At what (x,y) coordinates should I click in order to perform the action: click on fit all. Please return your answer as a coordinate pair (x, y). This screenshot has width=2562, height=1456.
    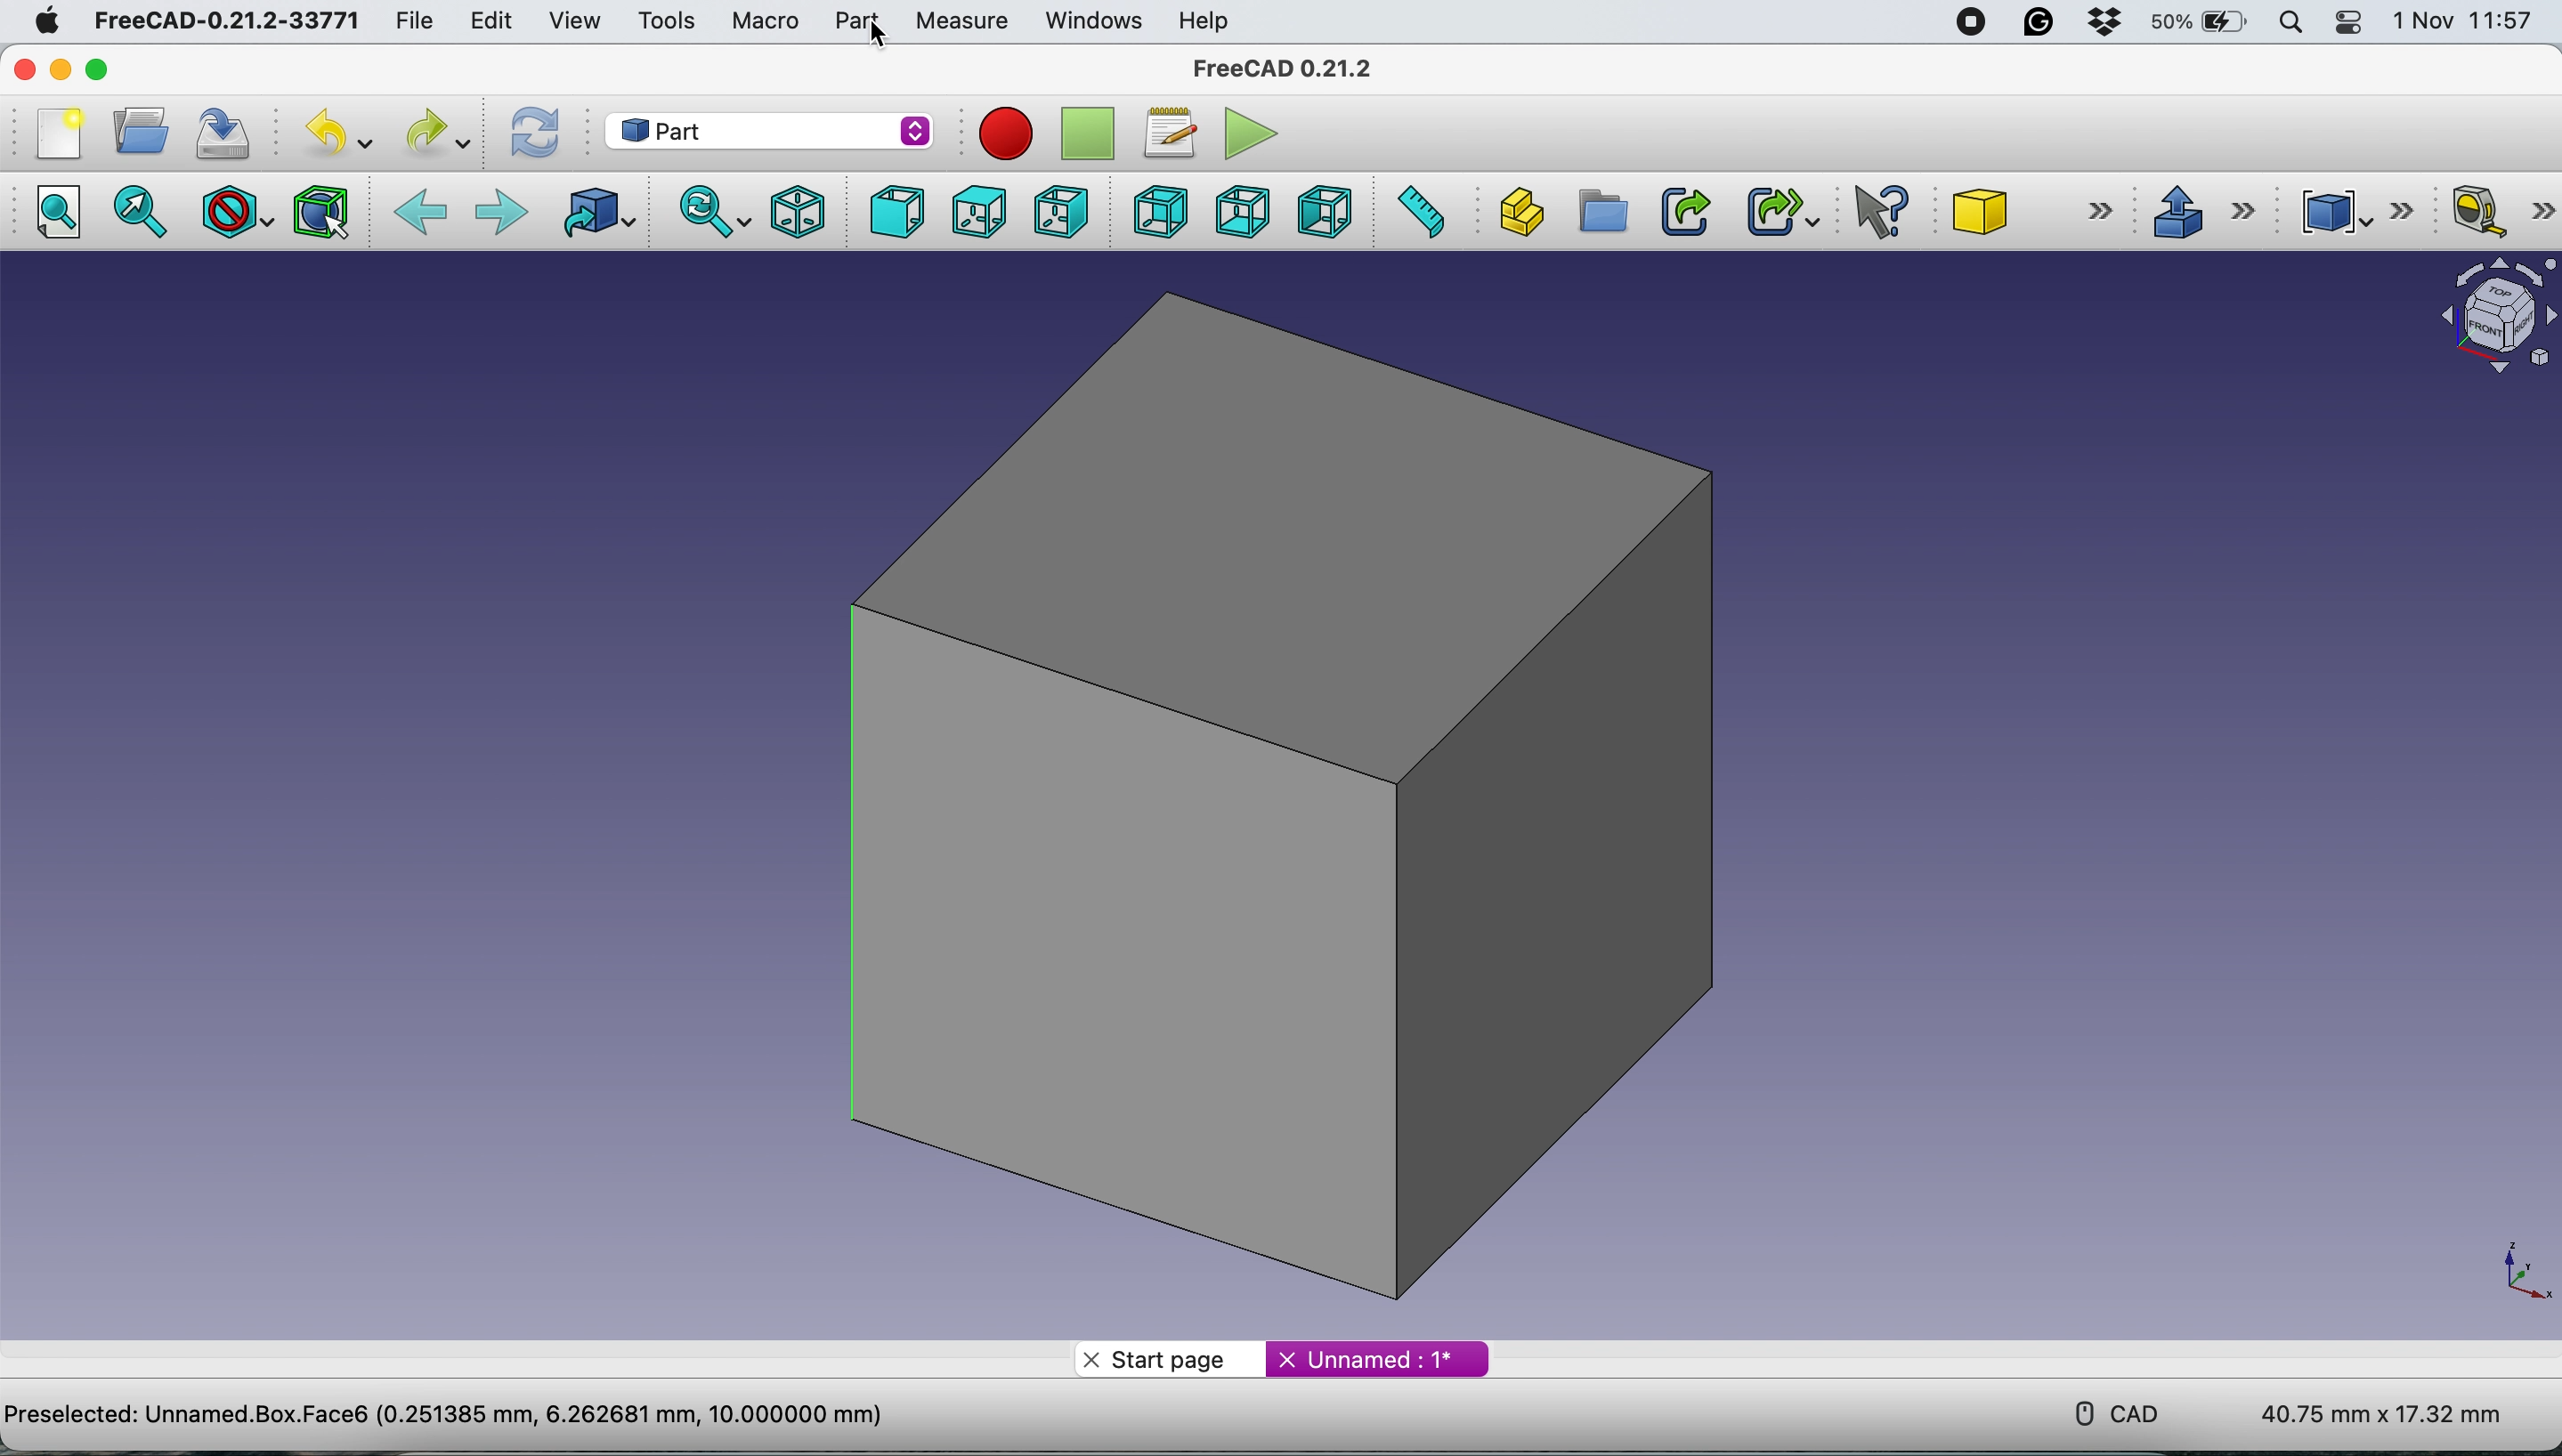
    Looking at the image, I should click on (55, 213).